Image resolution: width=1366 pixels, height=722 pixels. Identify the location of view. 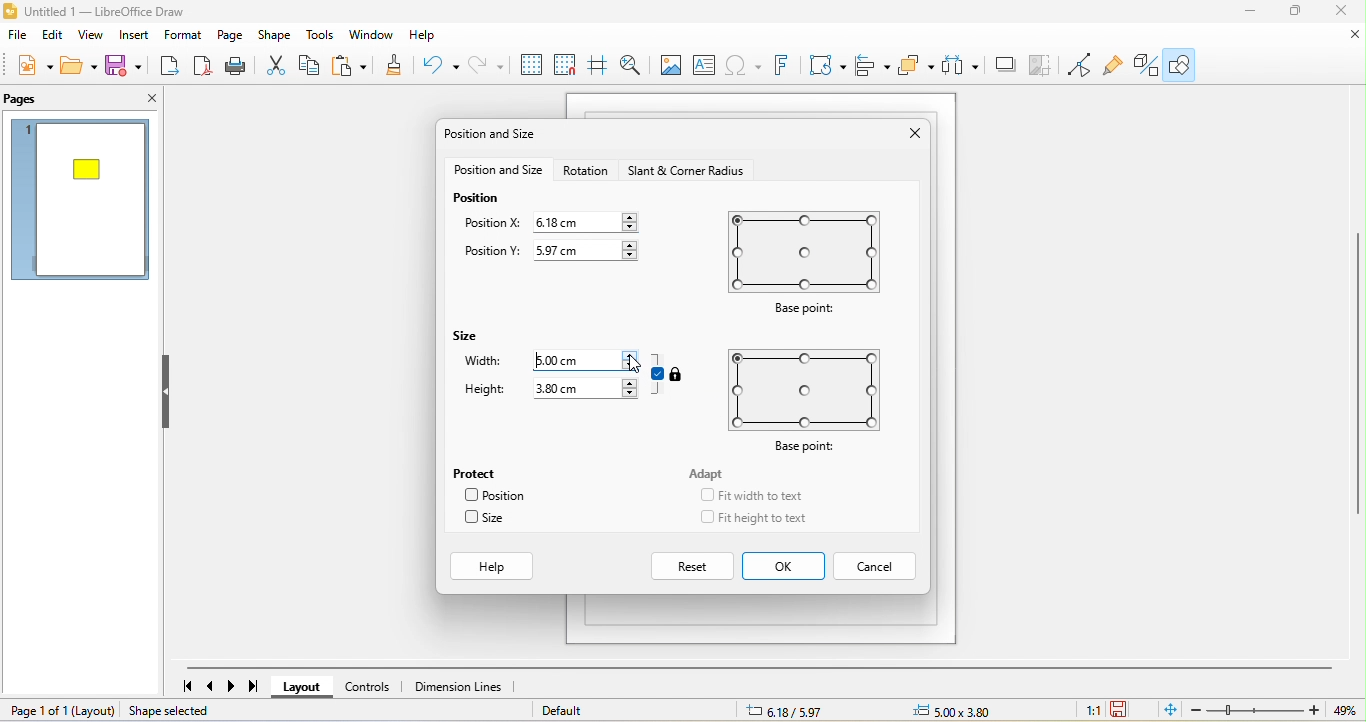
(93, 35).